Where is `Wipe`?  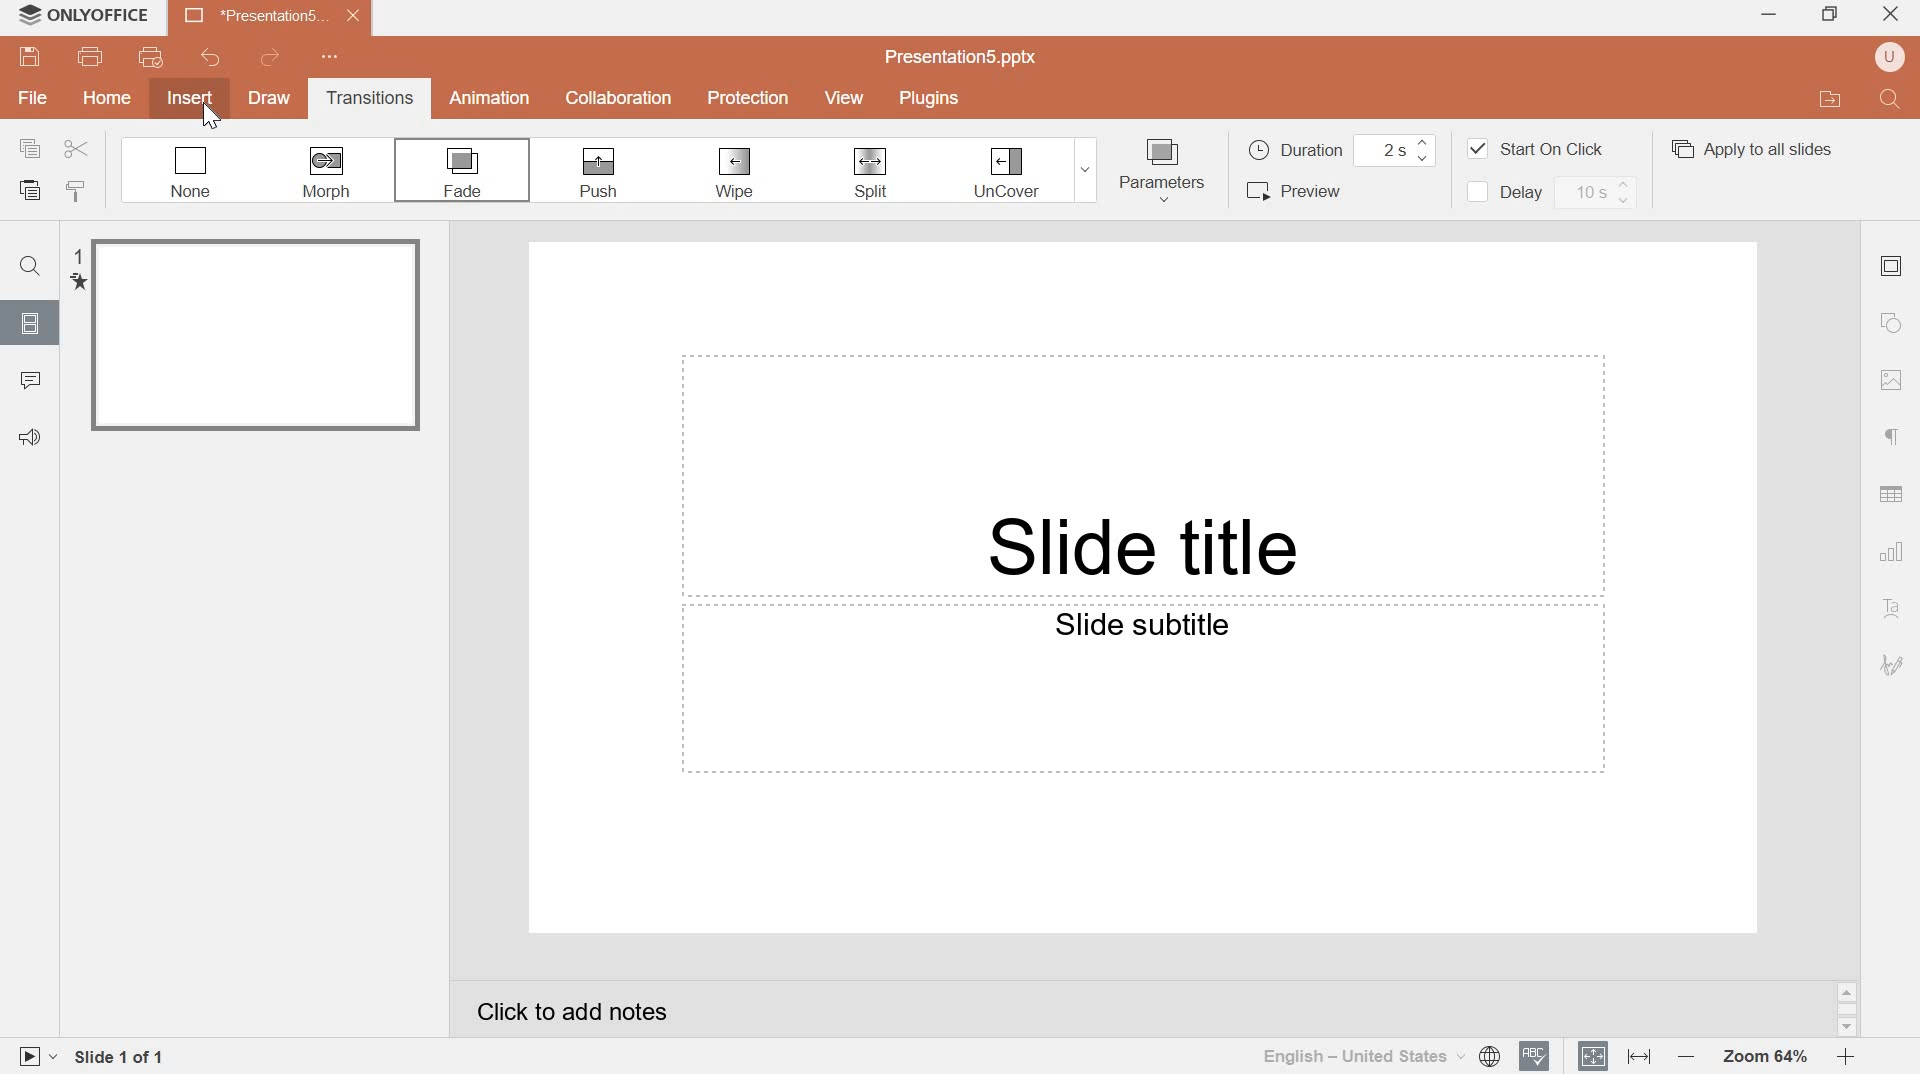 Wipe is located at coordinates (733, 172).